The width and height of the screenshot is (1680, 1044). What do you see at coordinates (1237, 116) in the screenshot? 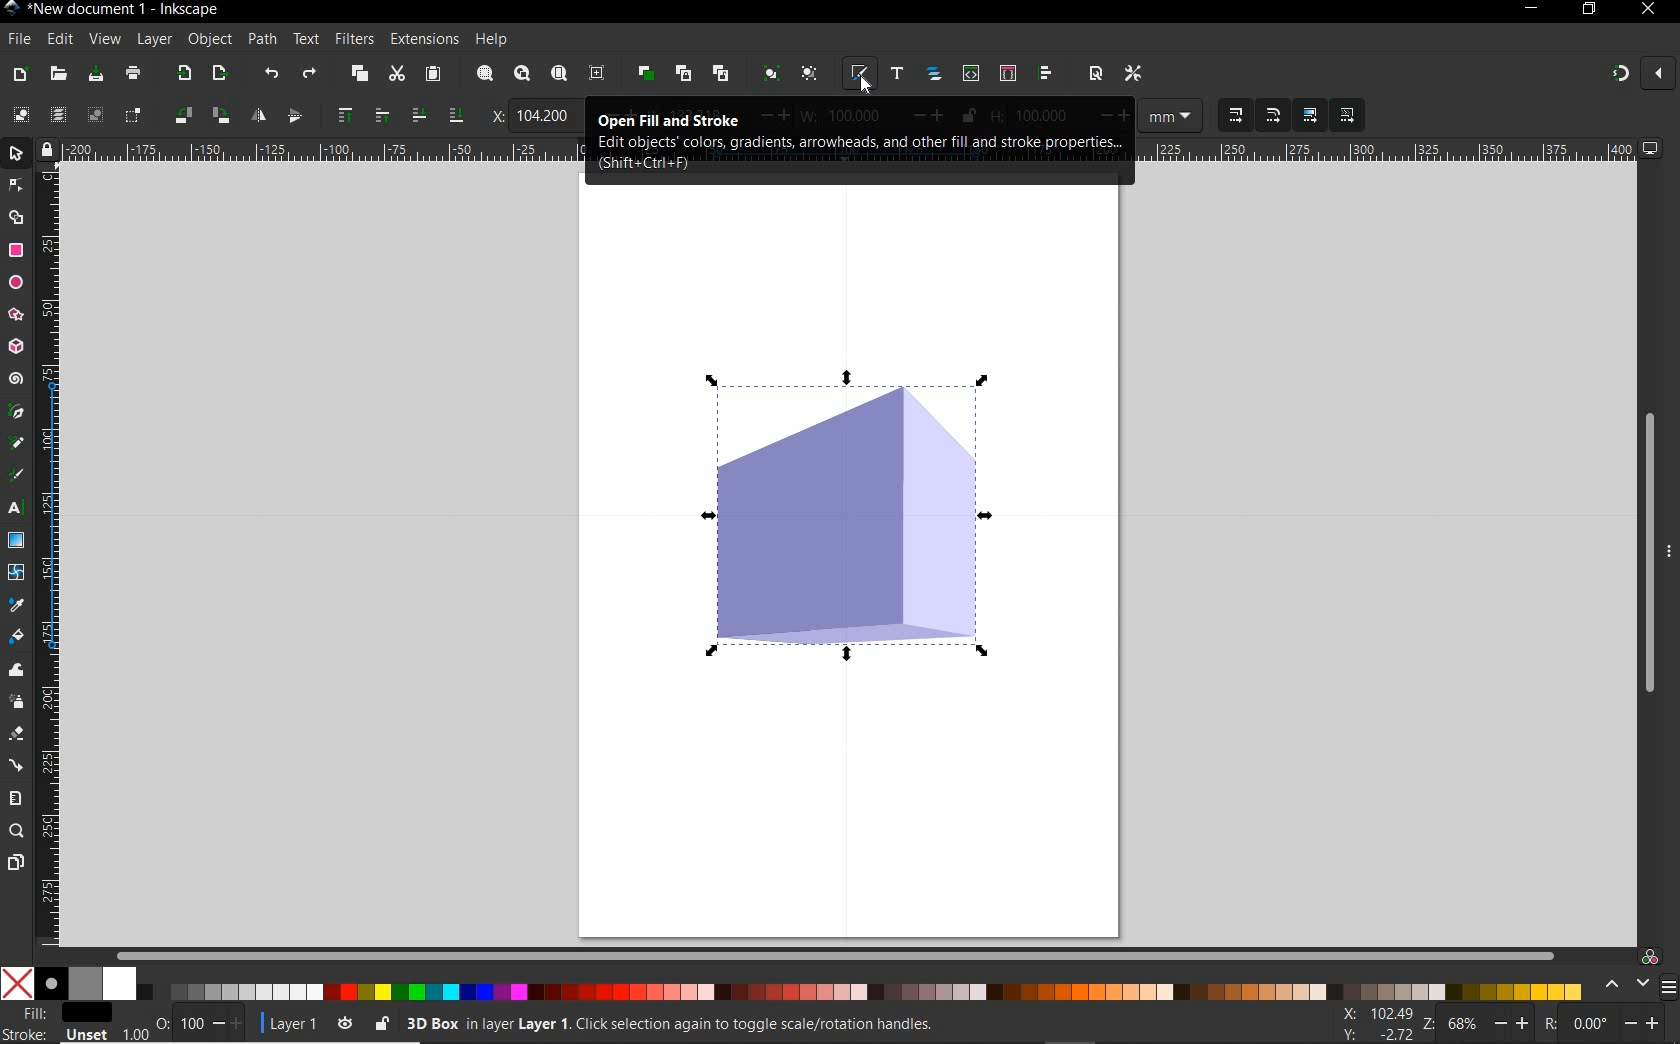
I see `WHENSCALING OBJECTS` at bounding box center [1237, 116].